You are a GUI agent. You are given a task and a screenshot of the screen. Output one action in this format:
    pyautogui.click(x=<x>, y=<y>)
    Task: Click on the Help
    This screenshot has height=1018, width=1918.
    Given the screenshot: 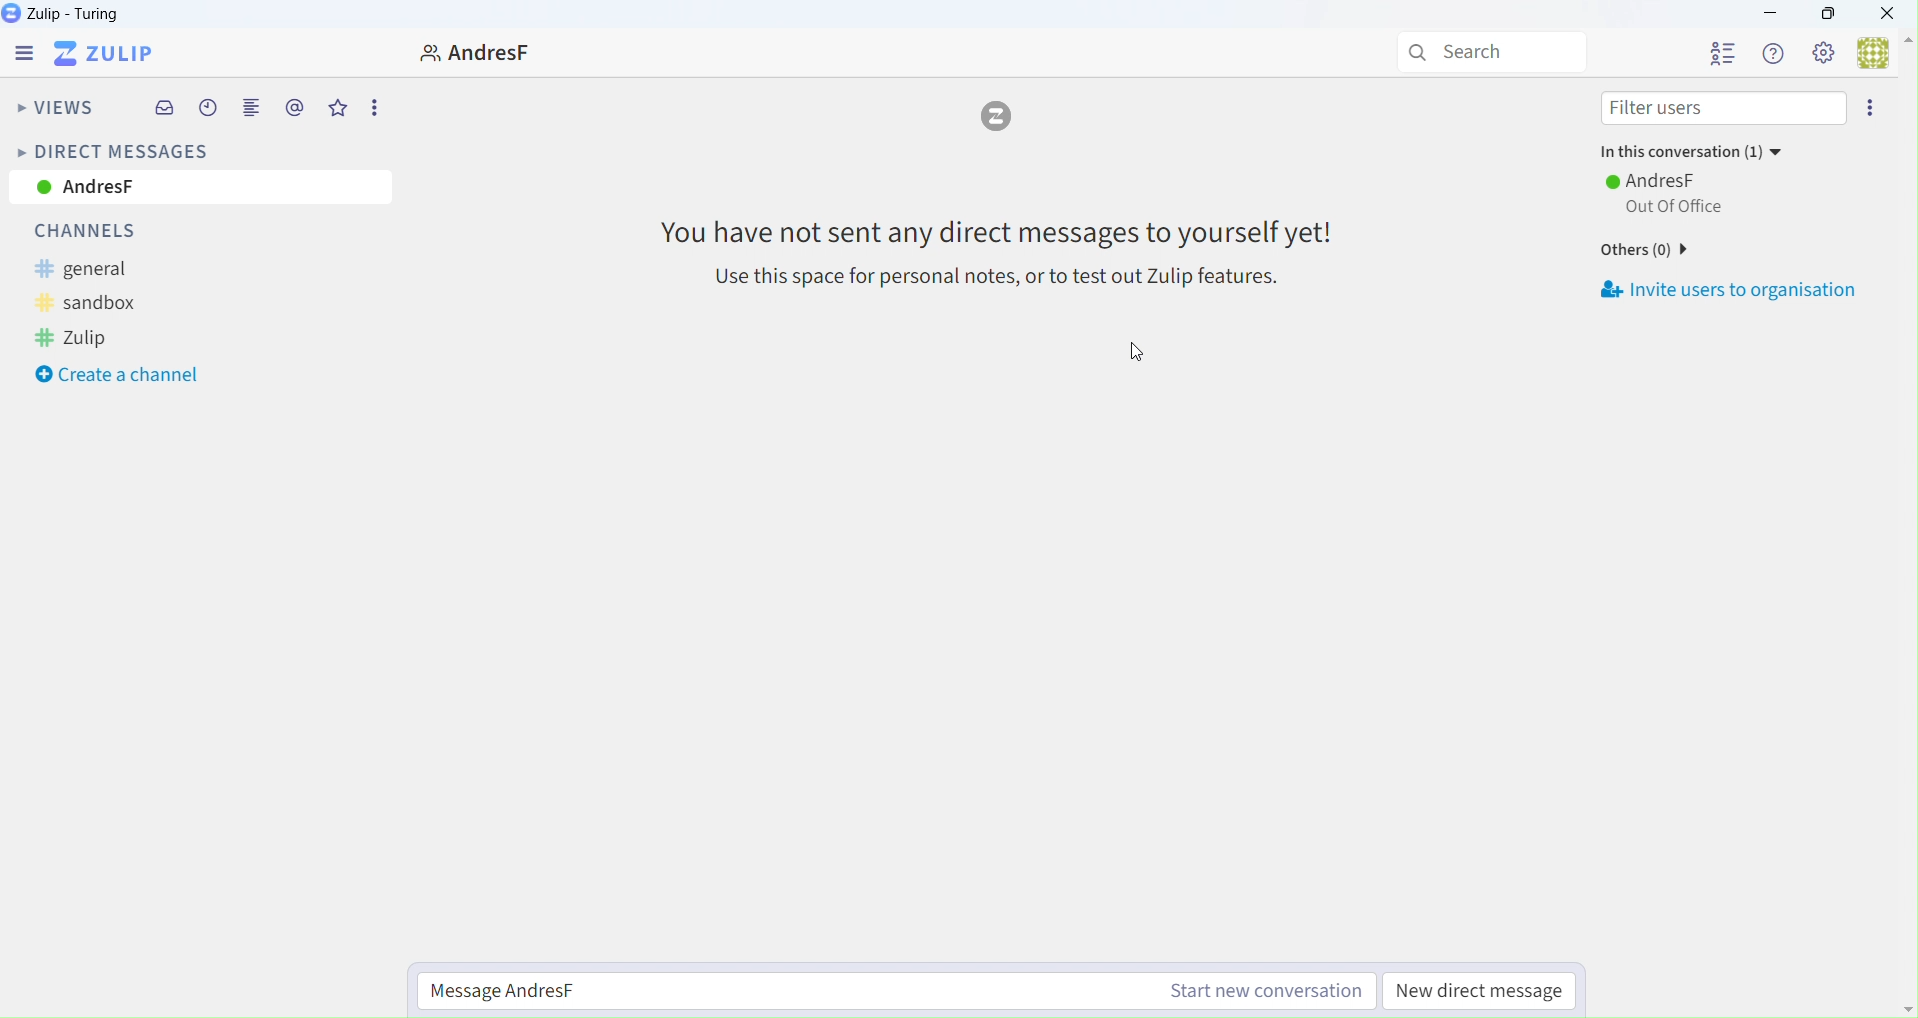 What is the action you would take?
    pyautogui.click(x=1774, y=55)
    